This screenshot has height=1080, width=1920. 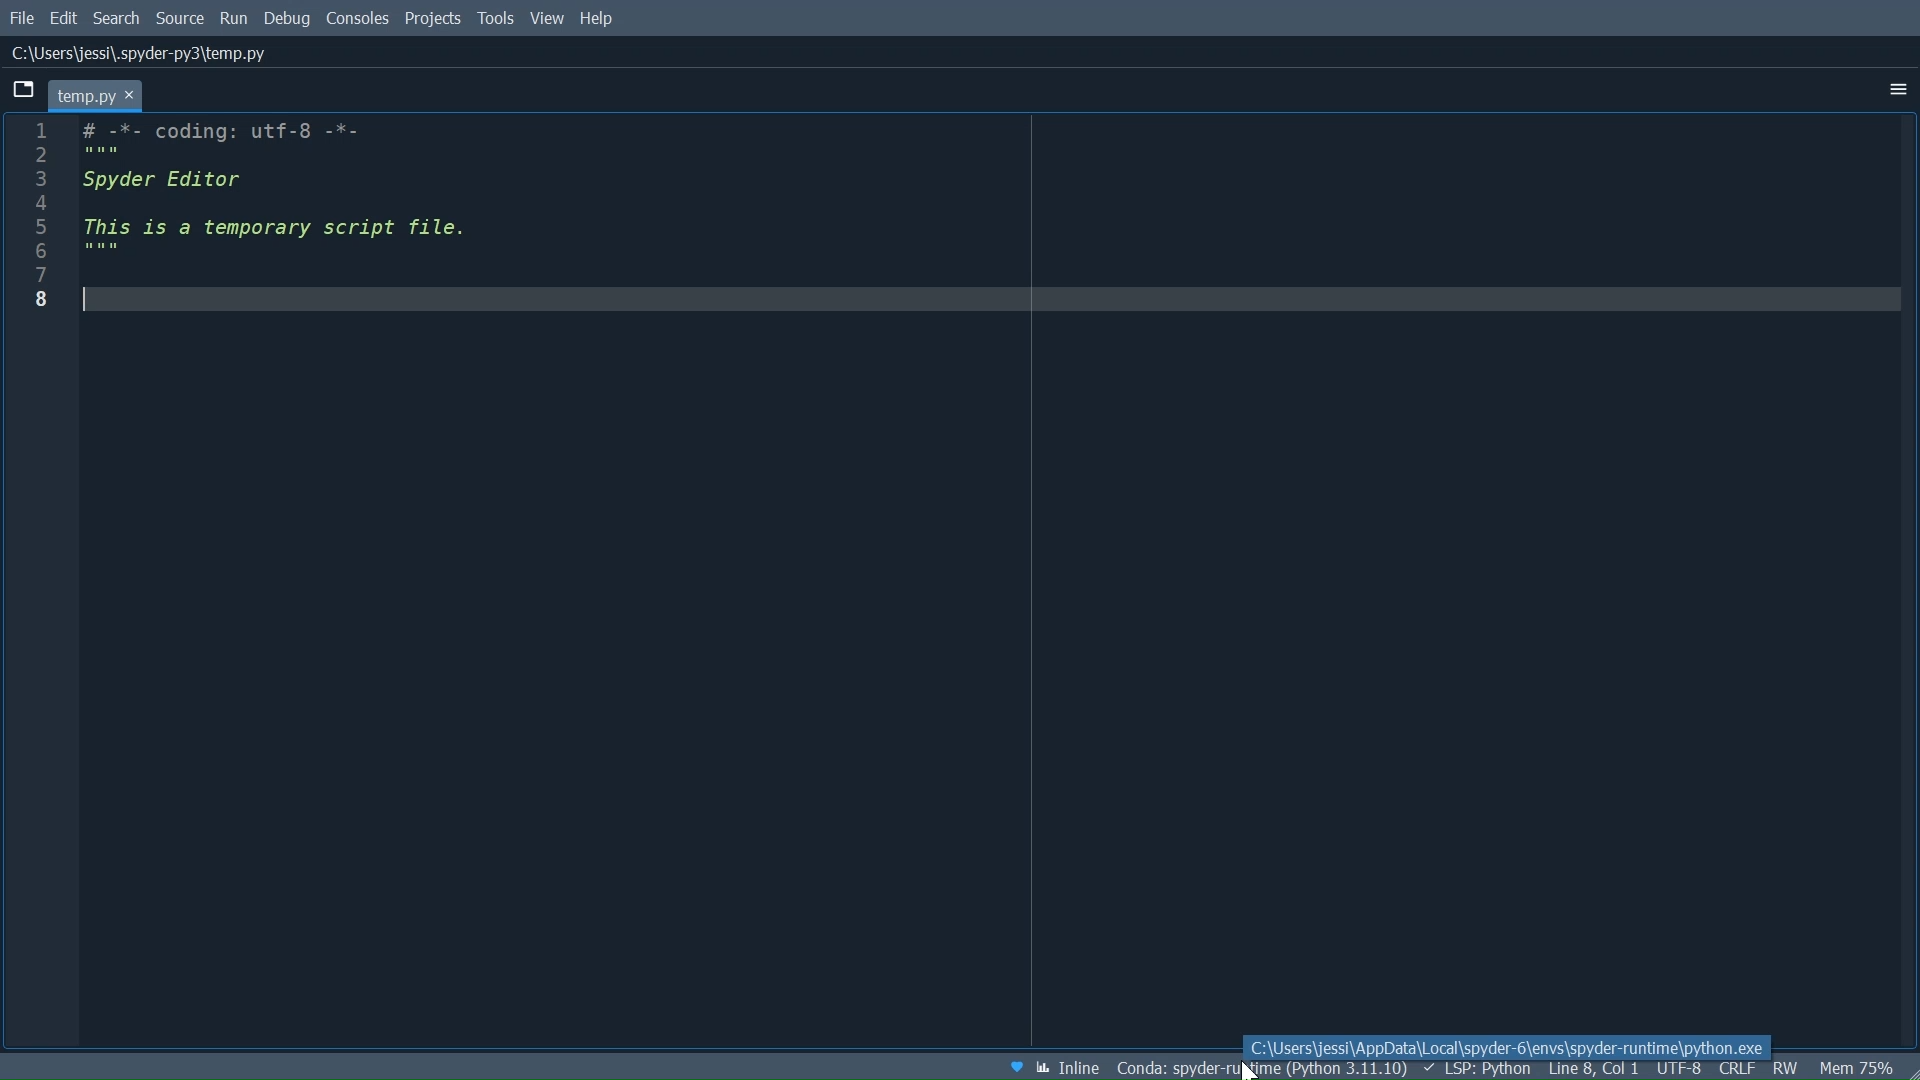 I want to click on Help Spyder, so click(x=1015, y=1068).